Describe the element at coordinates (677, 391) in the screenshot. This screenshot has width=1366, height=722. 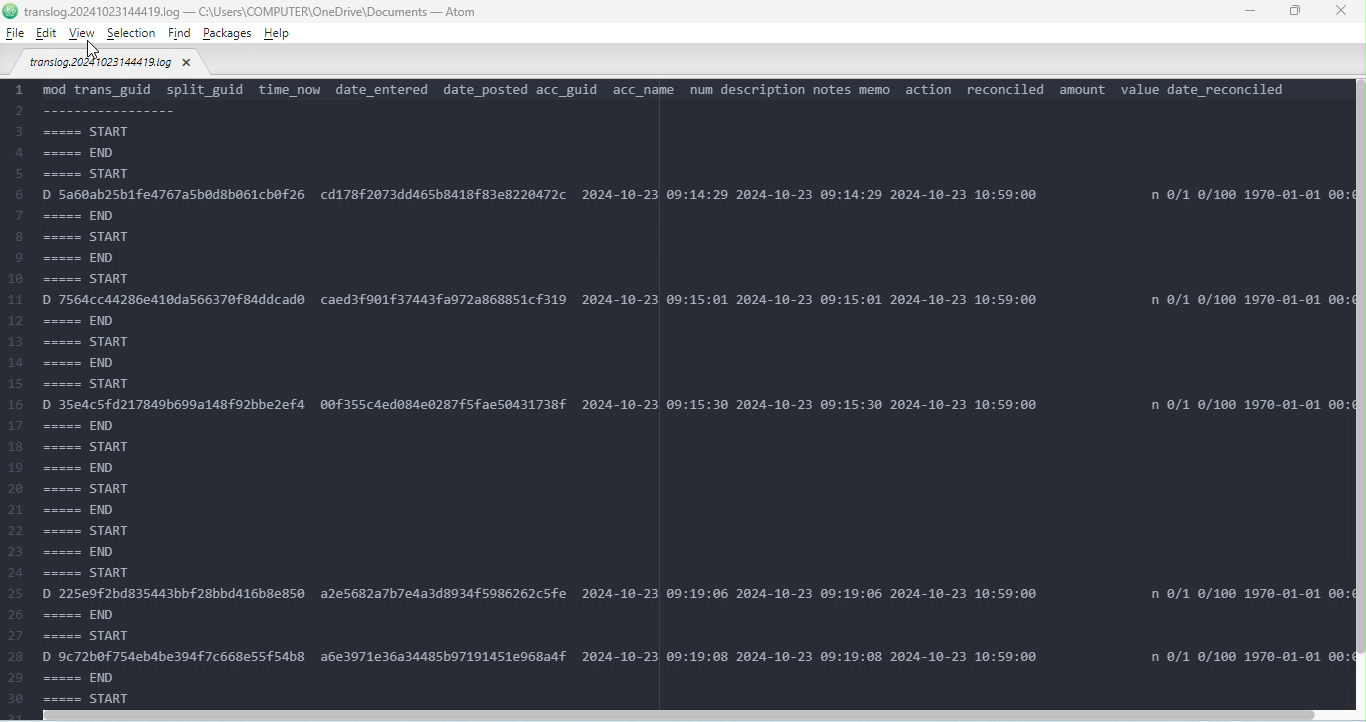
I see `File content - The code appears to be related to data entries or logs, possibly from a database or system process. It includes elements like:  START/END: Markers indicating the beginning and end of a data record. GUIDs (Globally Unique Identifiers): Long strings of characters that uniquely identify each record. Timestamps: Dates and times associated with the records, such as 2024-10-23 09:14:29. Counters/Indexes: Values like "n 0/1 100" or "0/1 100", which might indicate record numbers or positions. Date Codes: Such as 1970-01-01 00, which might represent default or initial dates. ` at that location.